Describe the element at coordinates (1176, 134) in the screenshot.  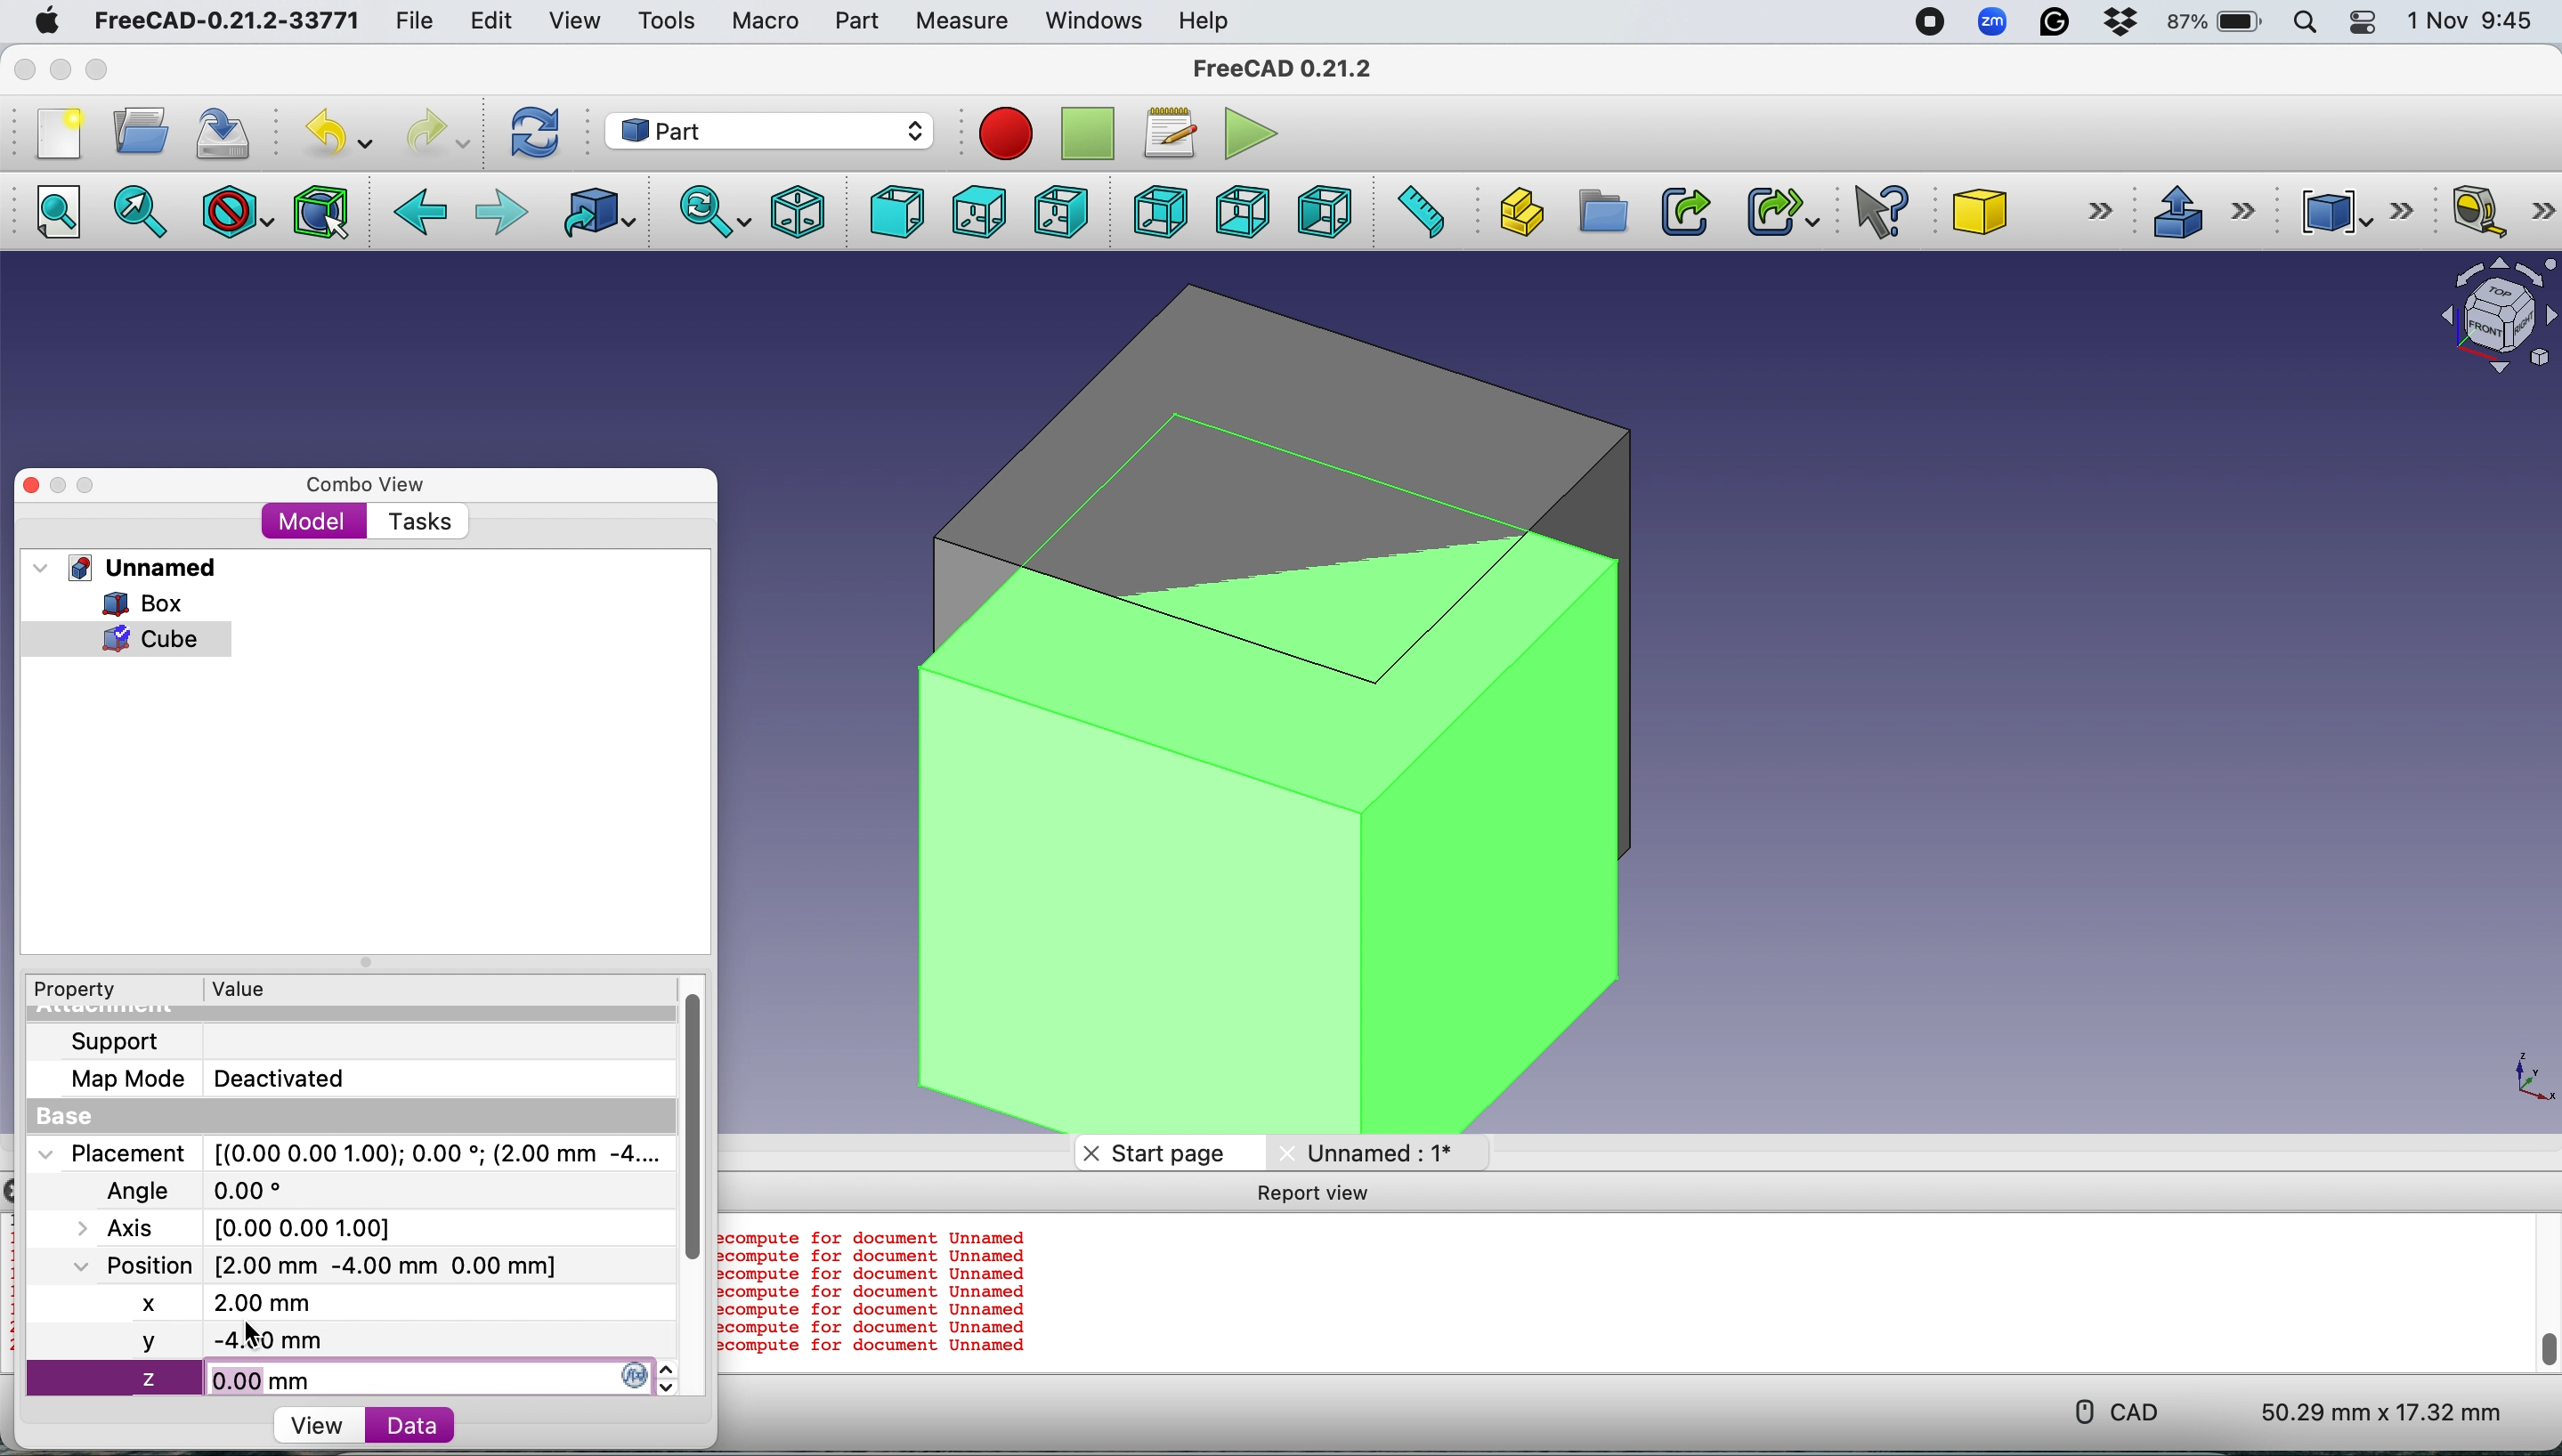
I see `Macros` at that location.